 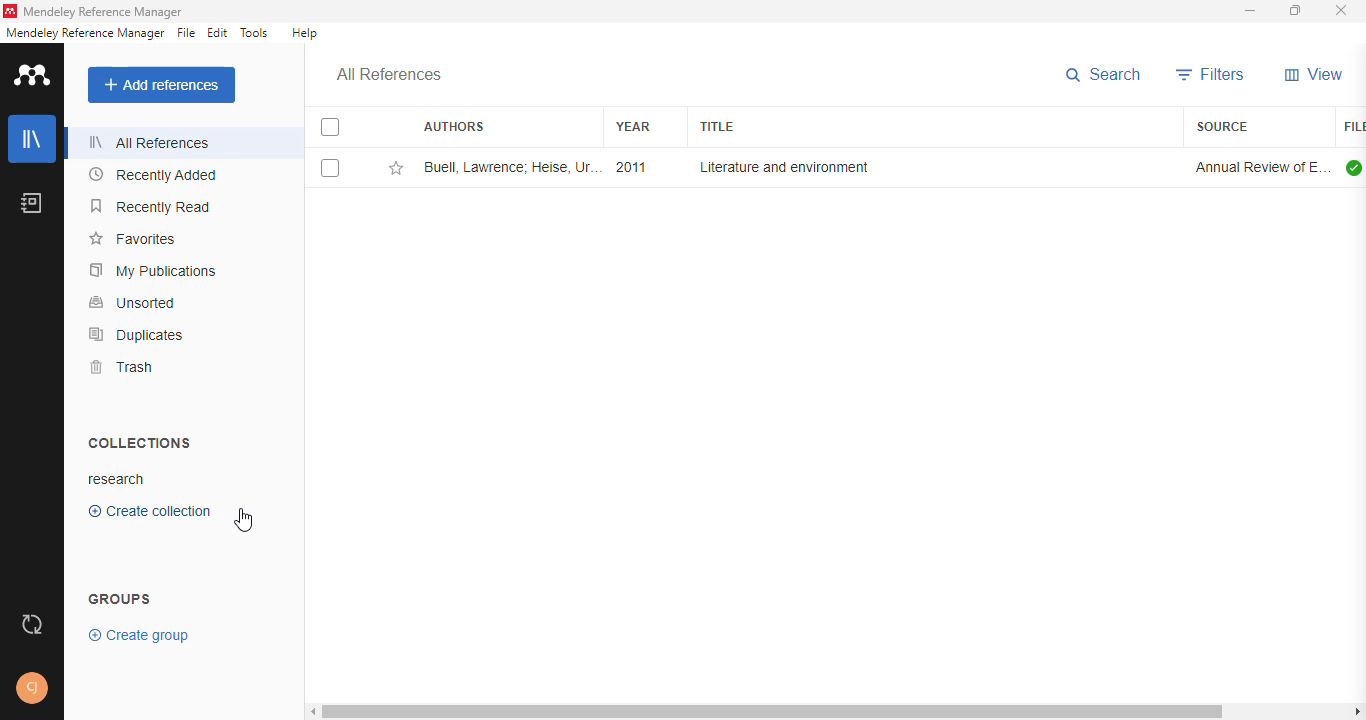 I want to click on file, so click(x=1353, y=127).